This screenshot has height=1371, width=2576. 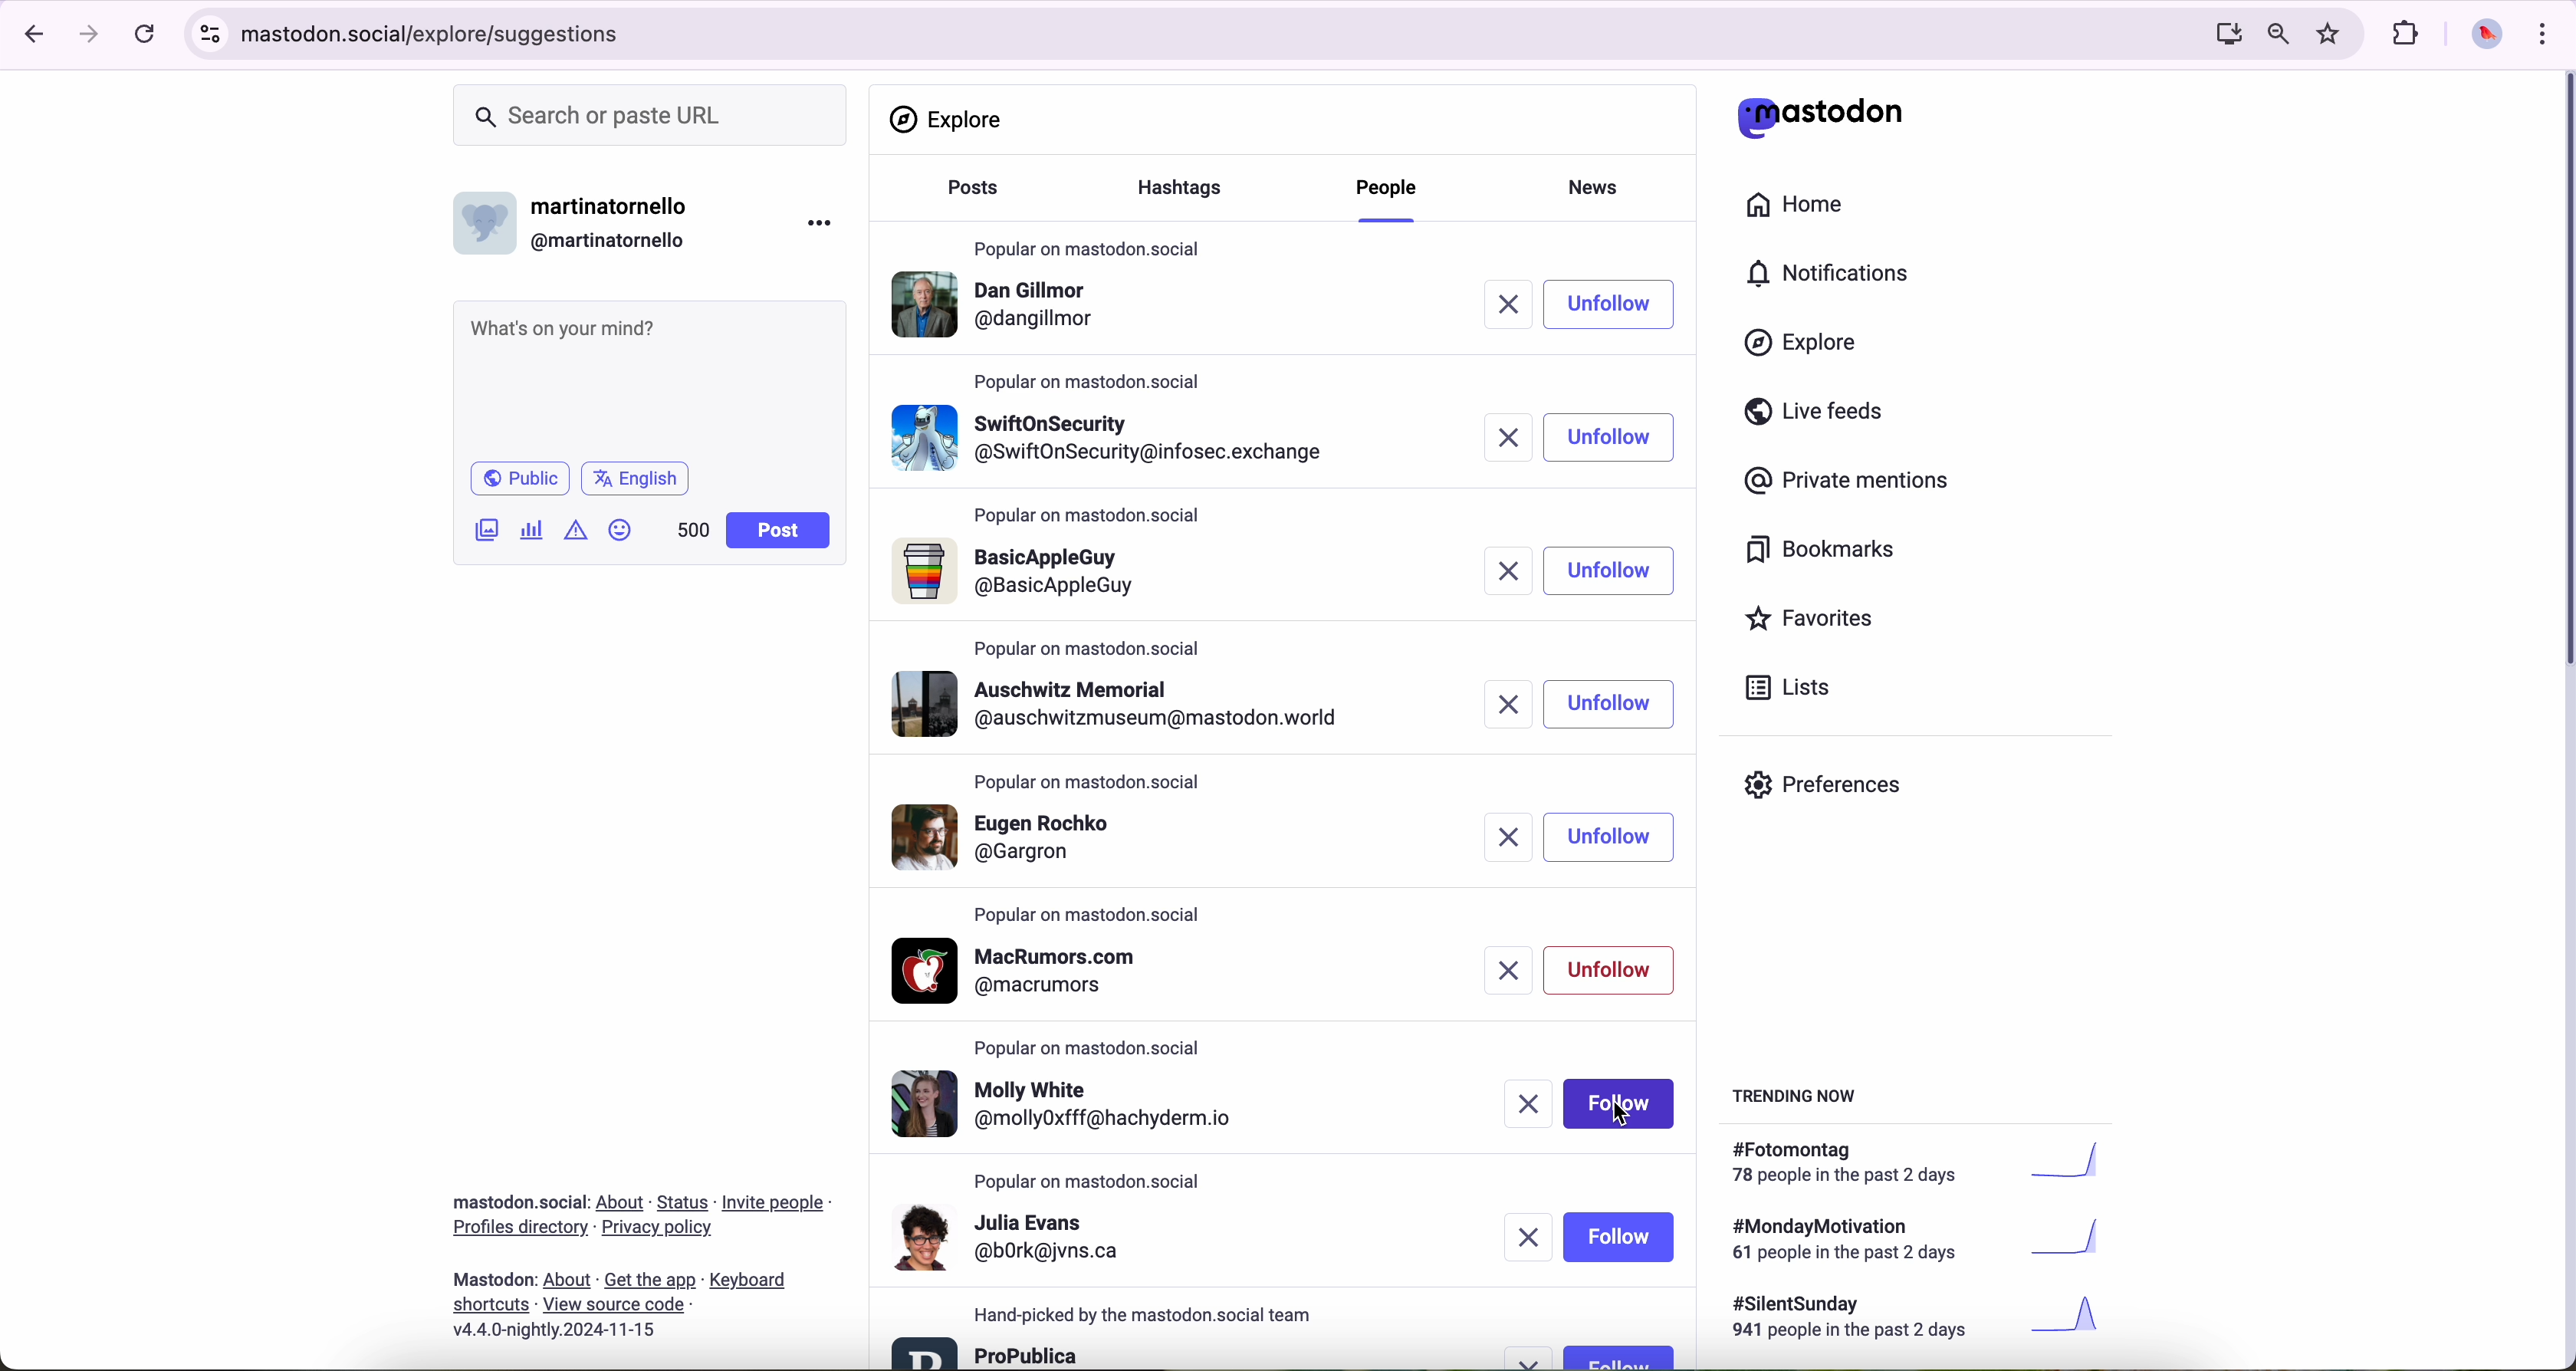 I want to click on profile, so click(x=1114, y=433).